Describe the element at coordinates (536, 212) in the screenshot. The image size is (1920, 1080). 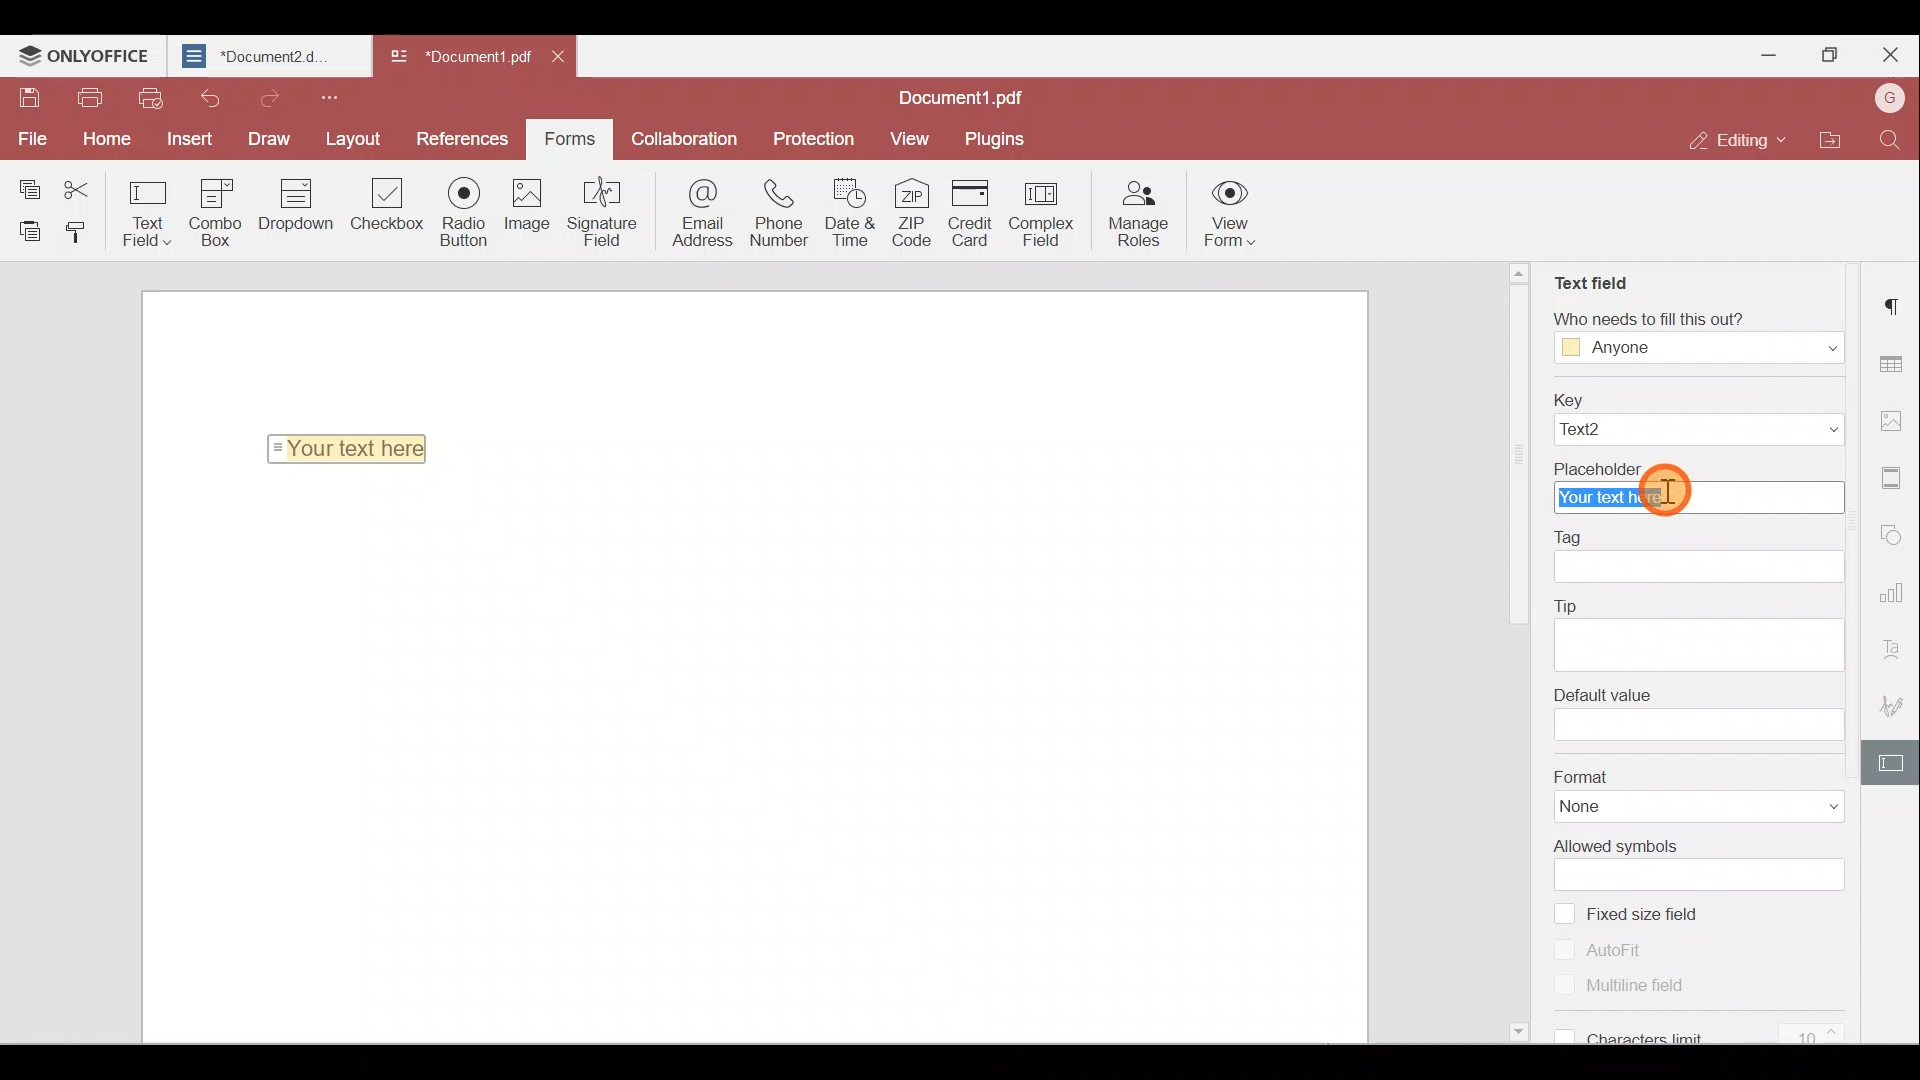
I see `Image` at that location.